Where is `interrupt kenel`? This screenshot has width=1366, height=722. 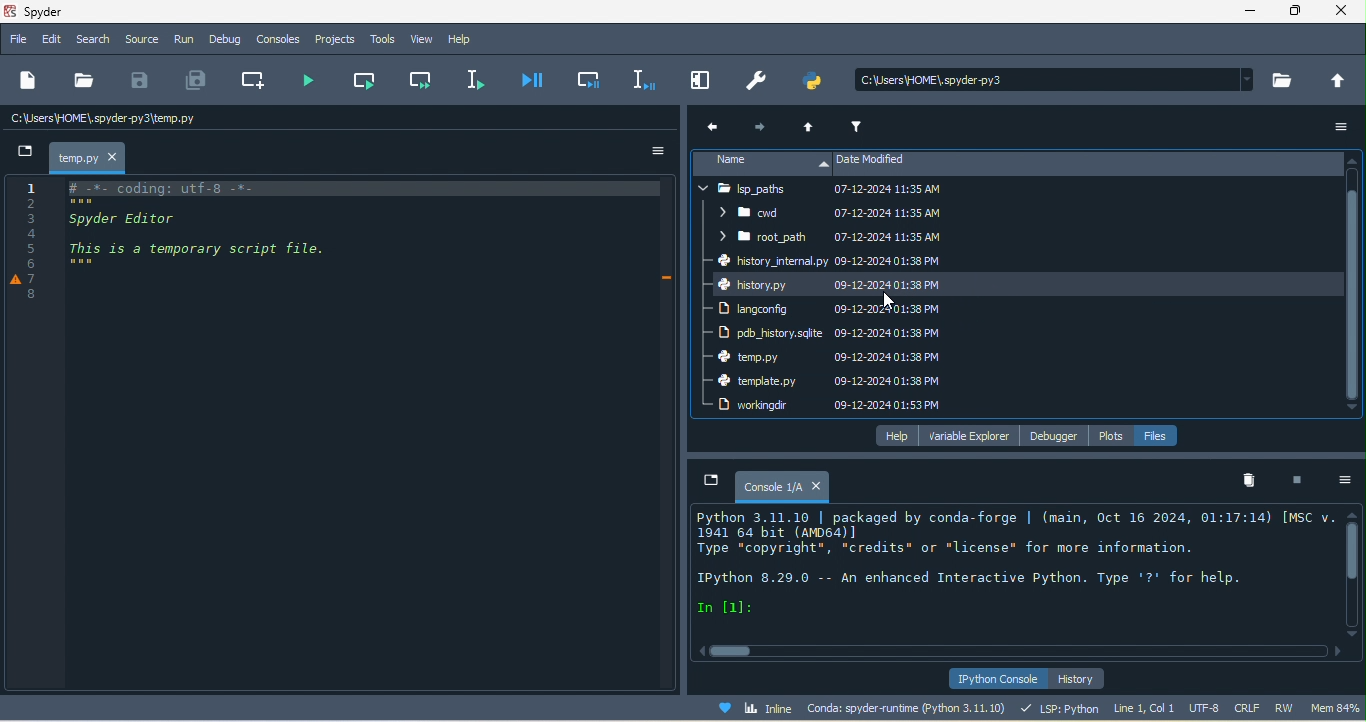
interrupt kenel is located at coordinates (1298, 480).